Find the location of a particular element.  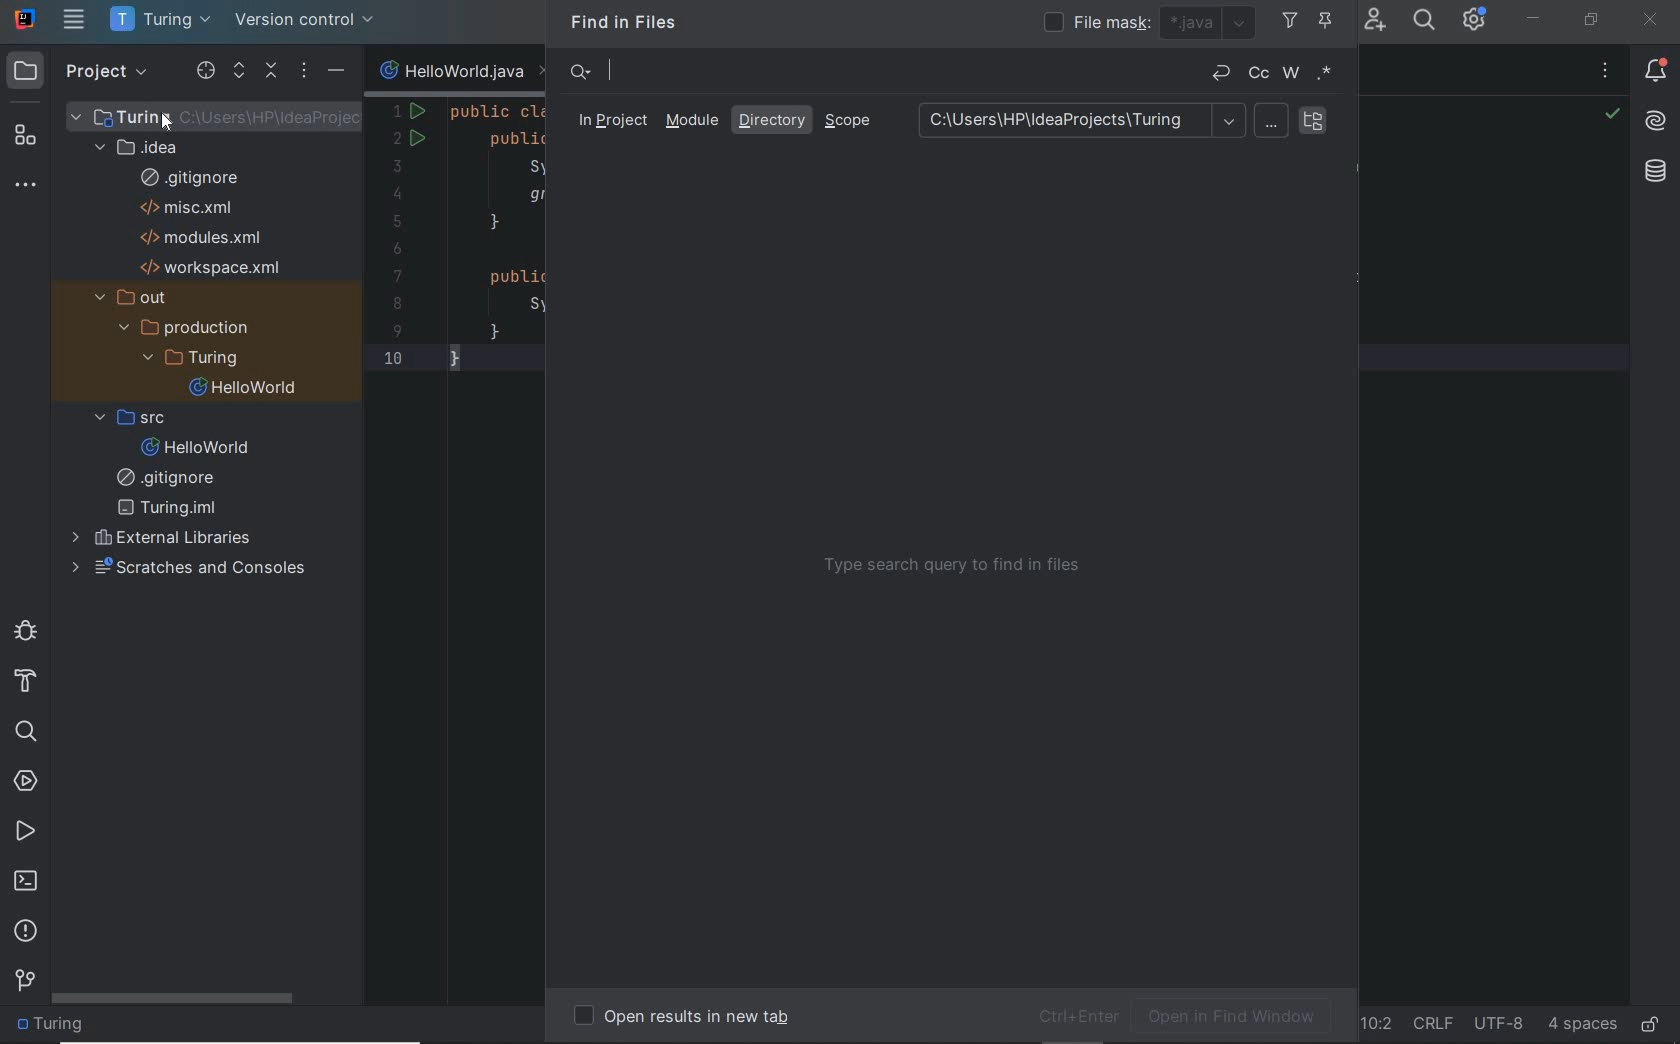

filter is located at coordinates (1287, 23).